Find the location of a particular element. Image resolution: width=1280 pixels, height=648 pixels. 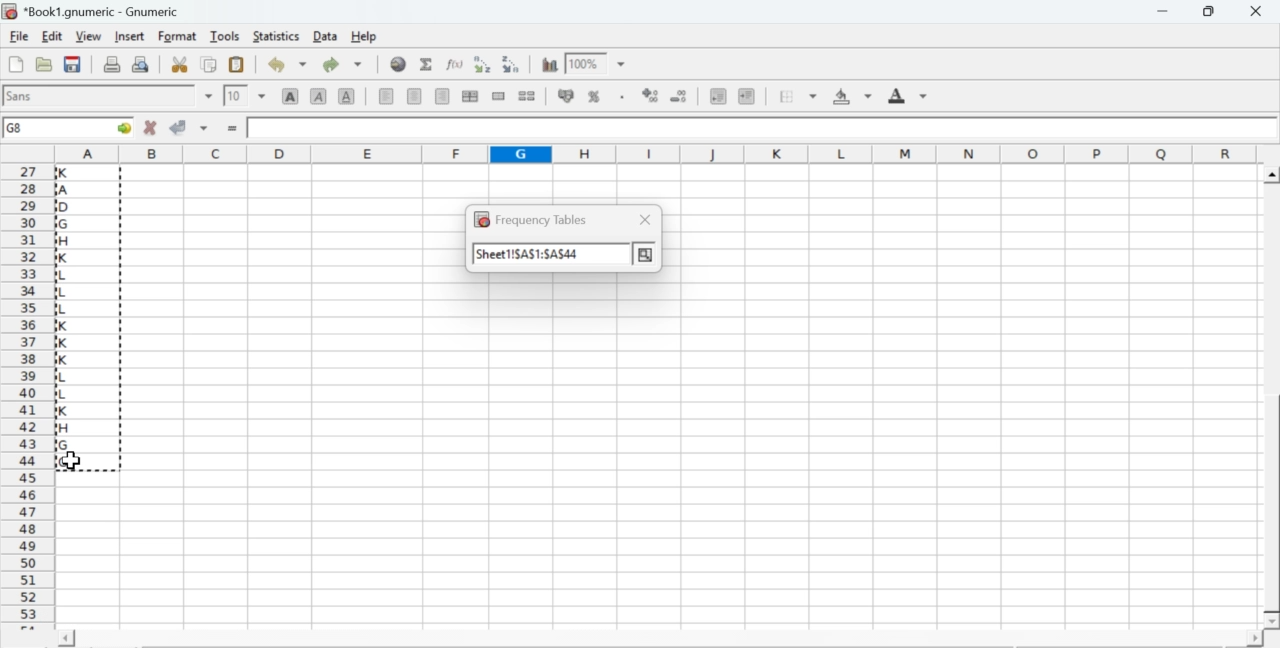

format selection as percentage is located at coordinates (592, 96).